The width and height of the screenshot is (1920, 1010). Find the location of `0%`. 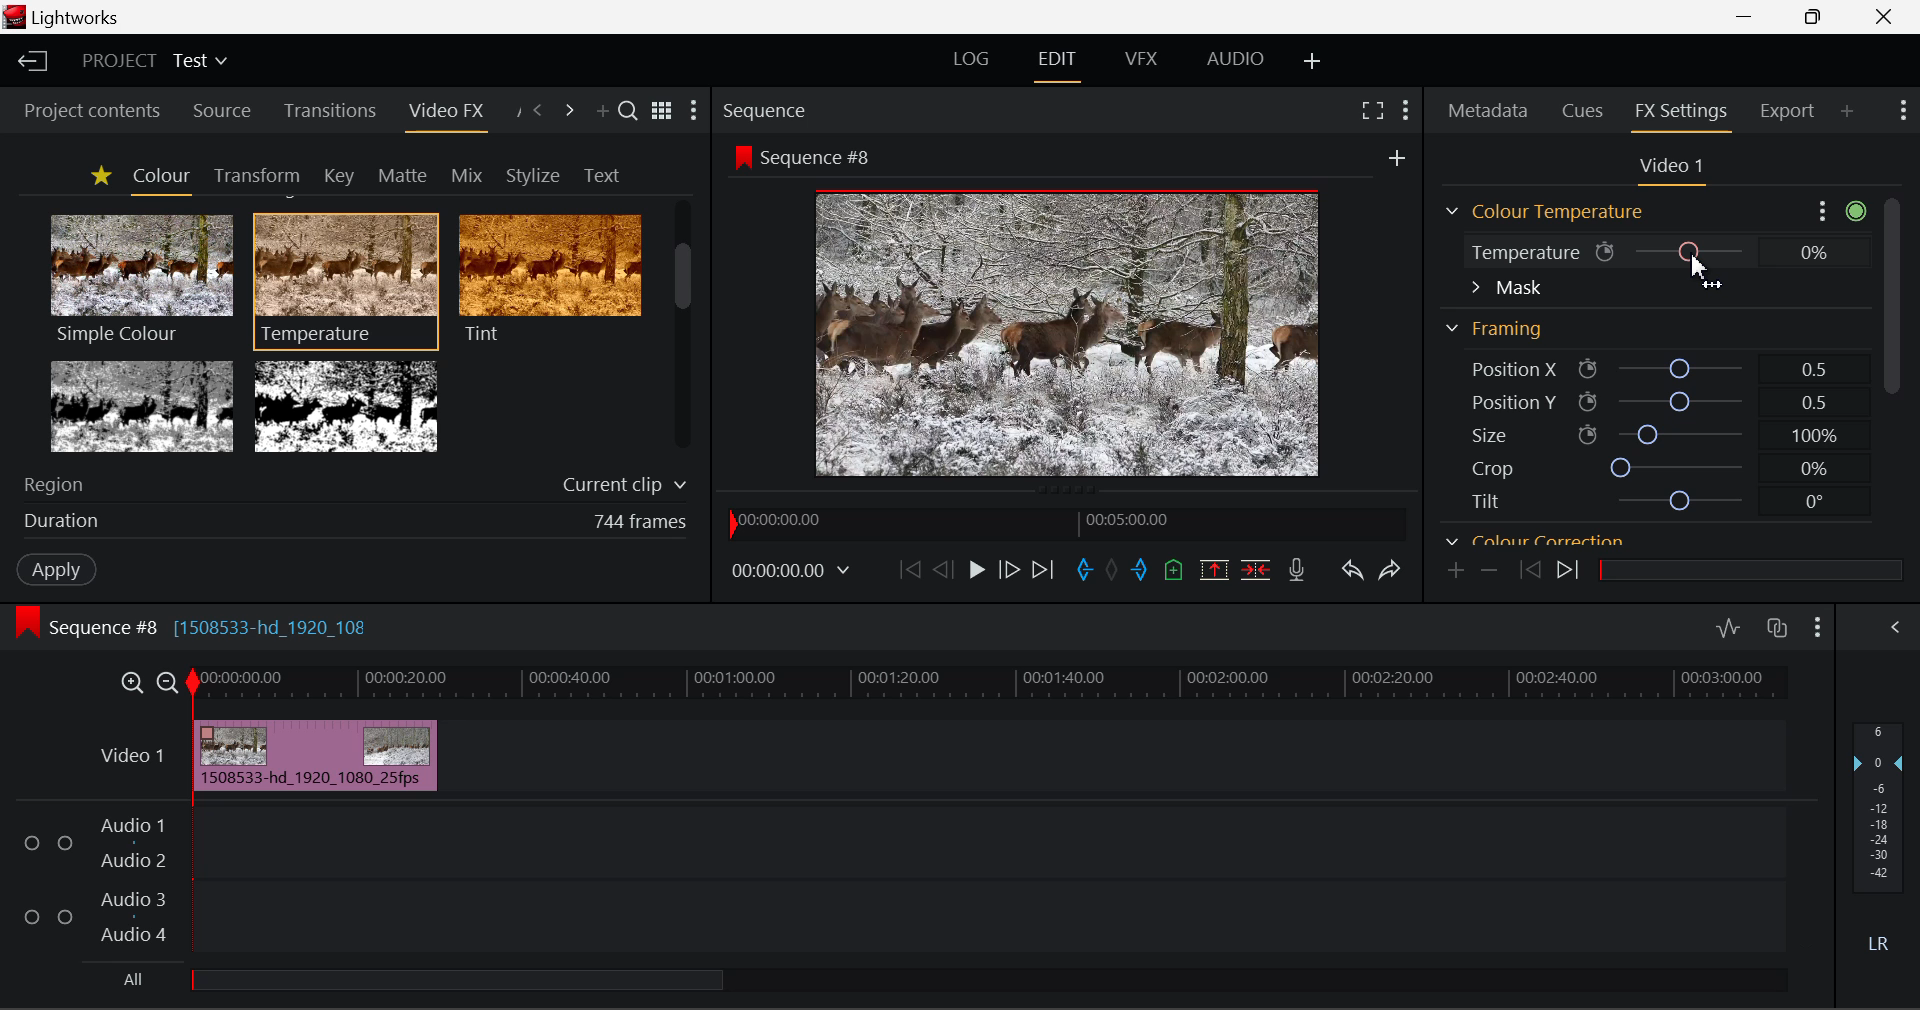

0% is located at coordinates (1812, 469).